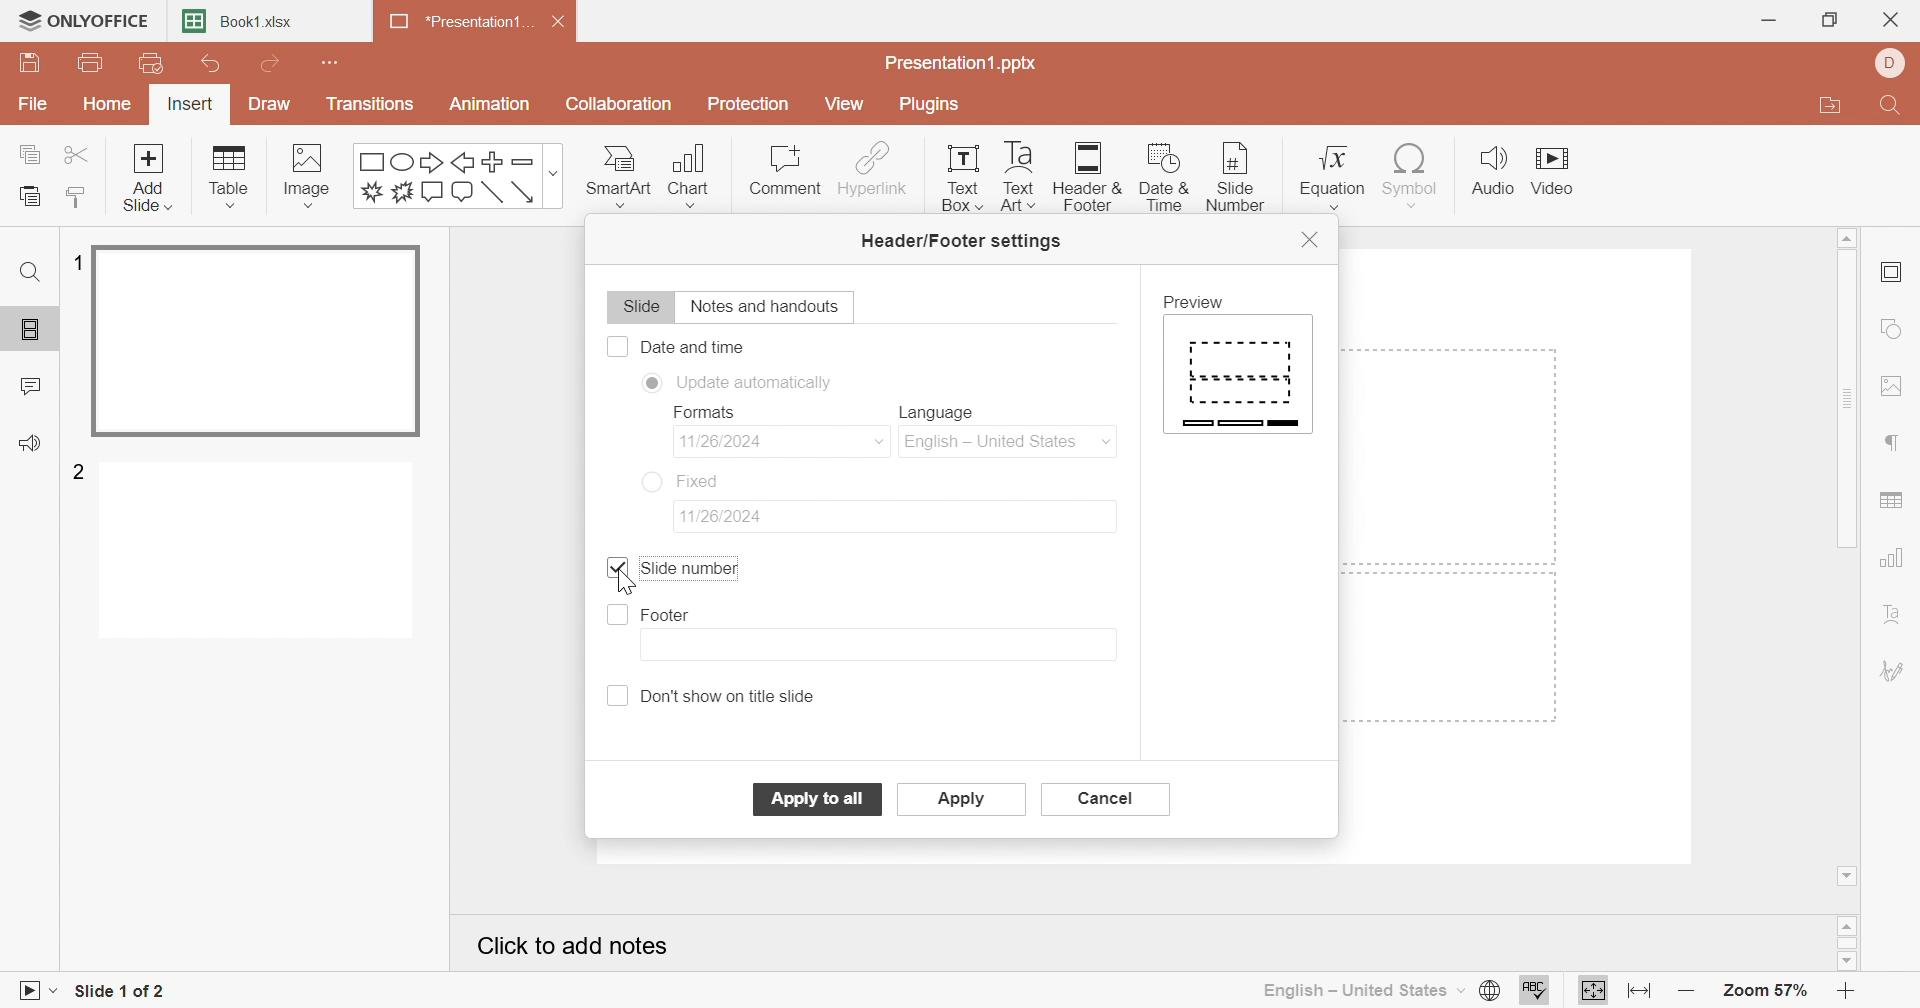  I want to click on Redo, so click(274, 66).